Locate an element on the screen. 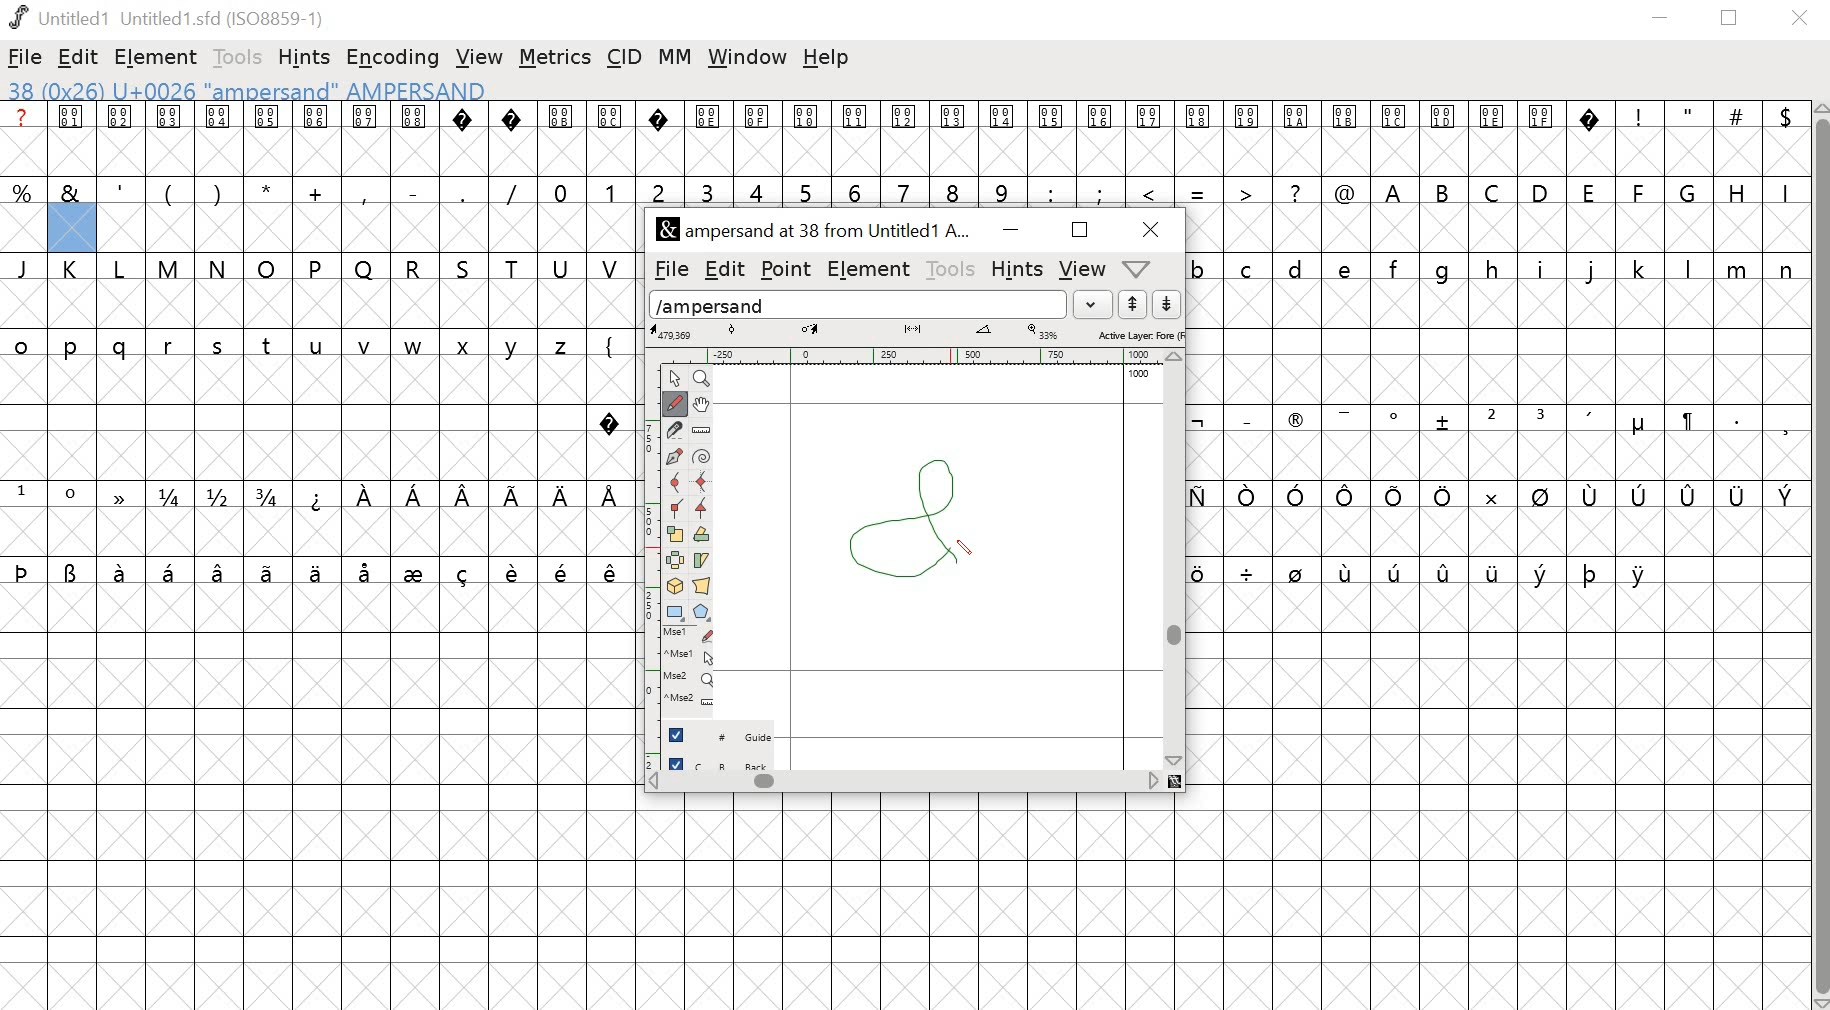 The width and height of the screenshot is (1830, 1010). 000E is located at coordinates (708, 139).